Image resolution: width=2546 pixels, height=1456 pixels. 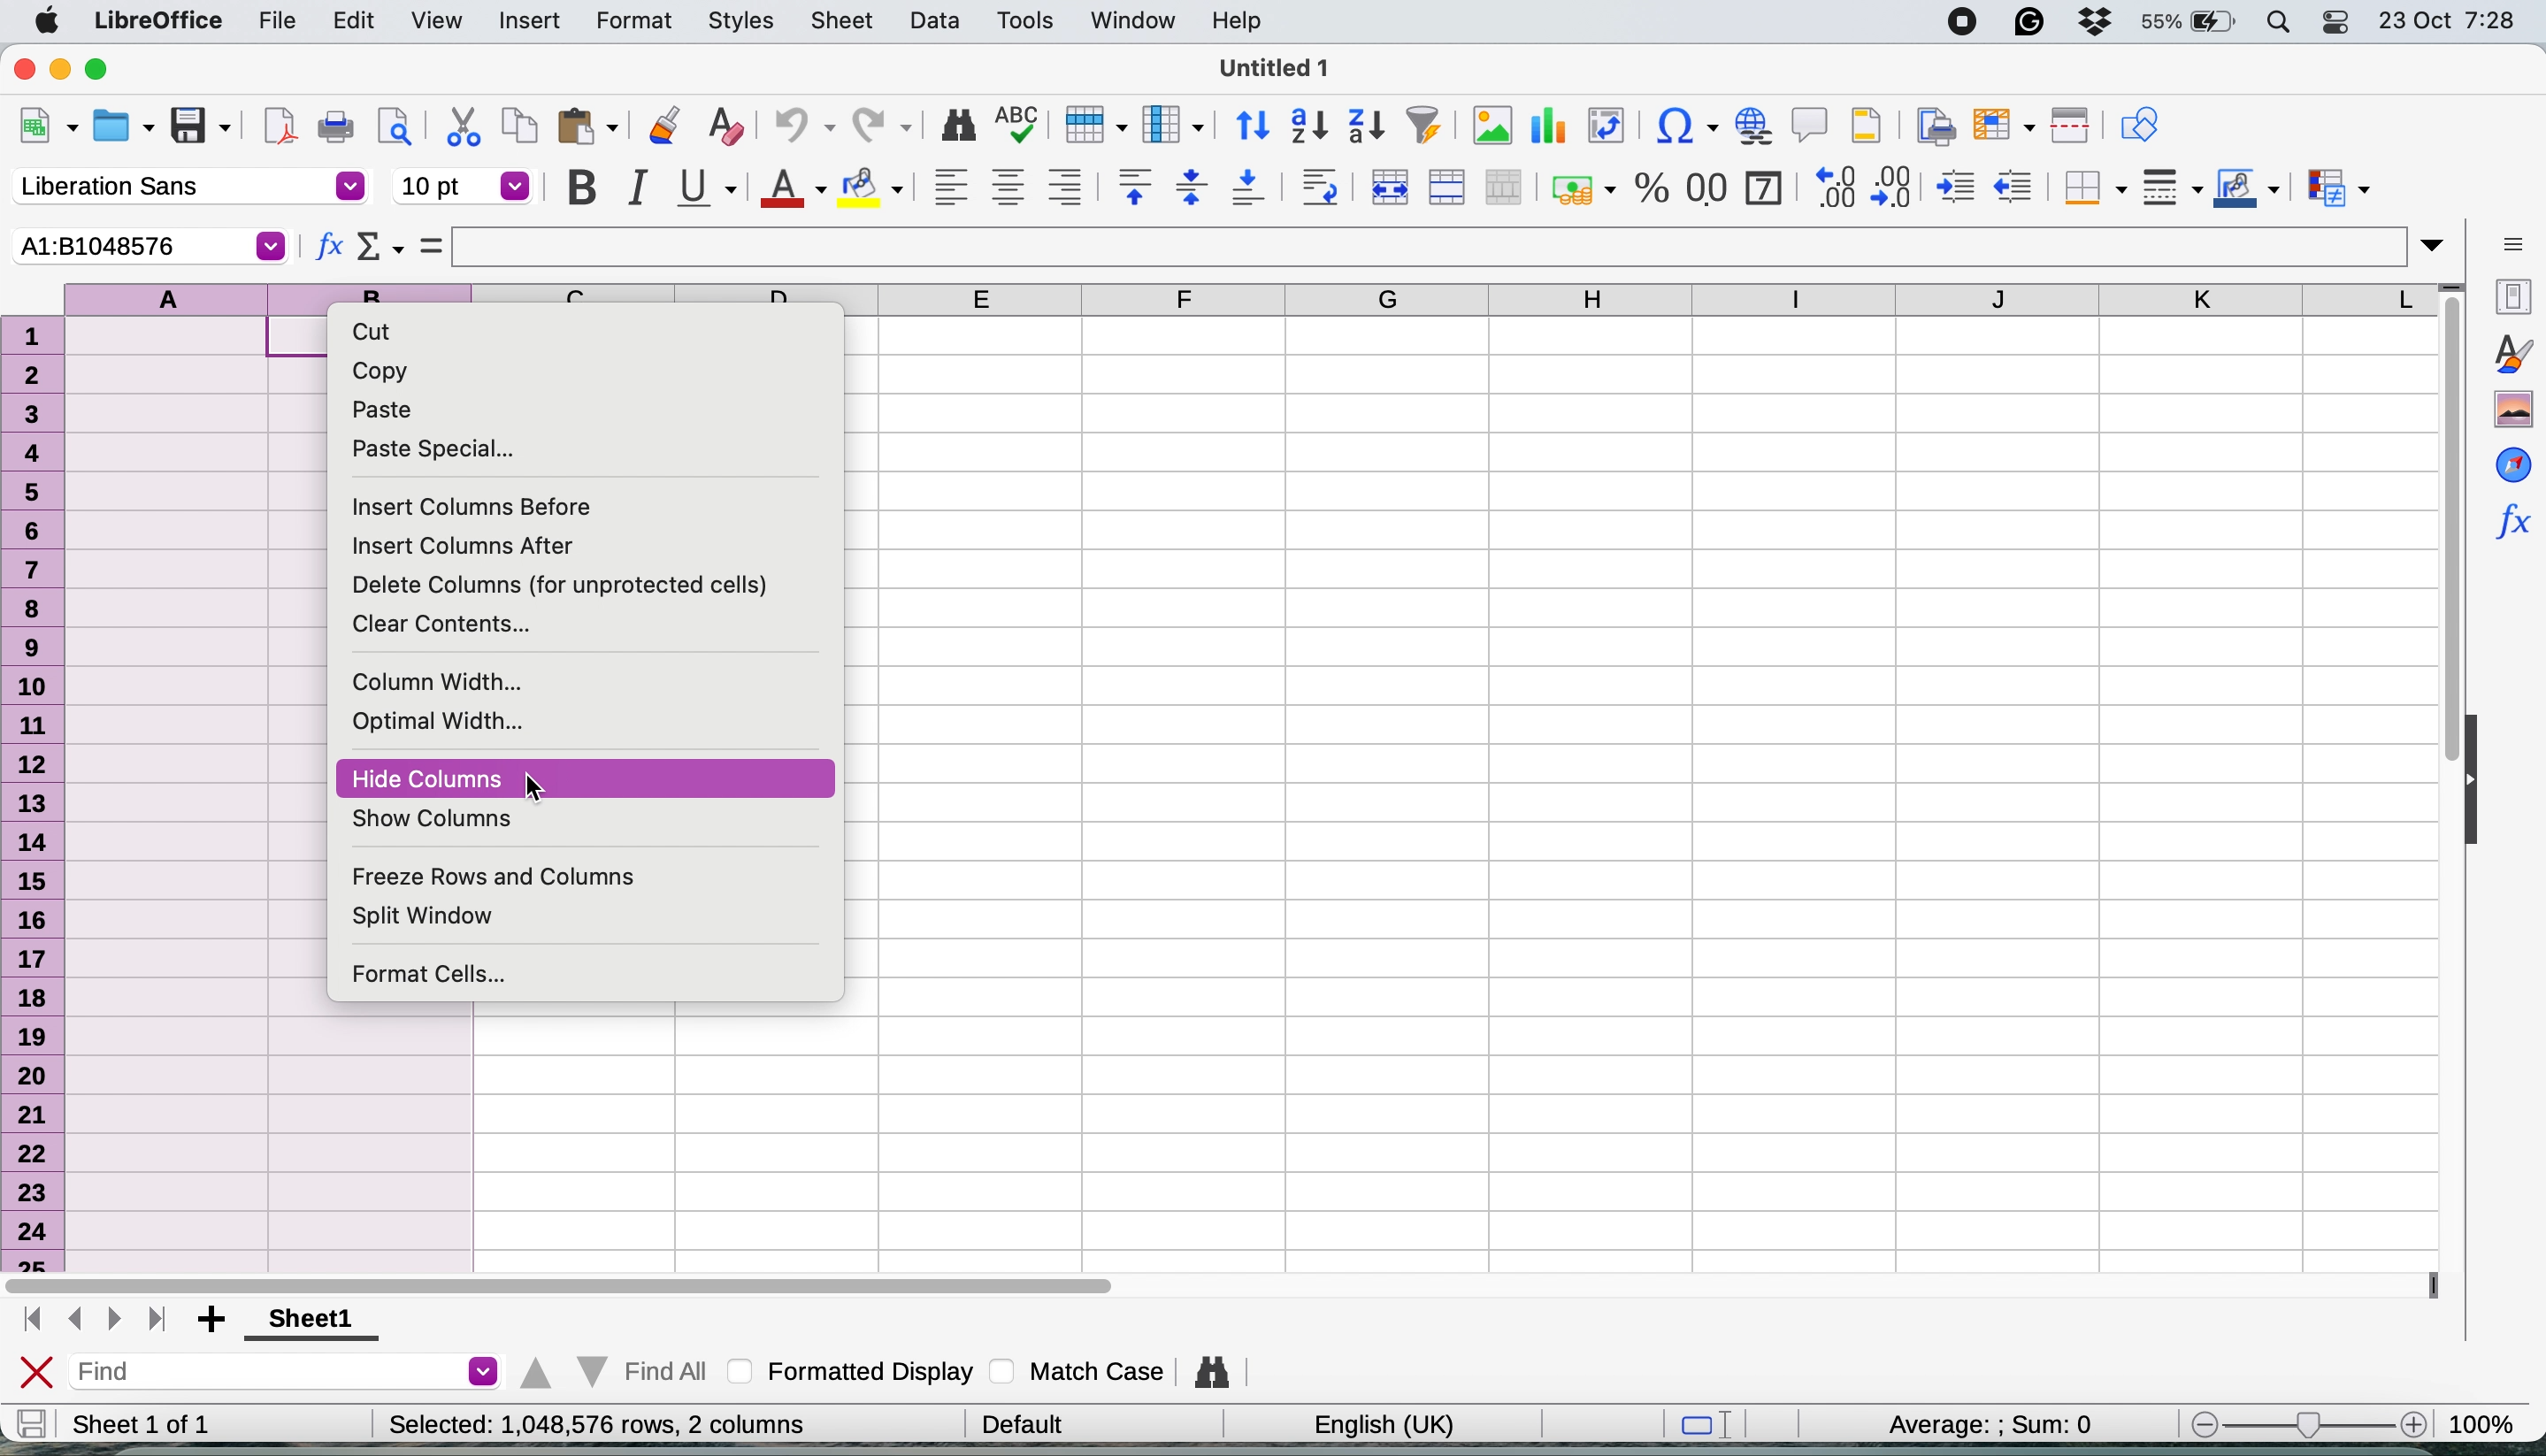 I want to click on merge, so click(x=1446, y=187).